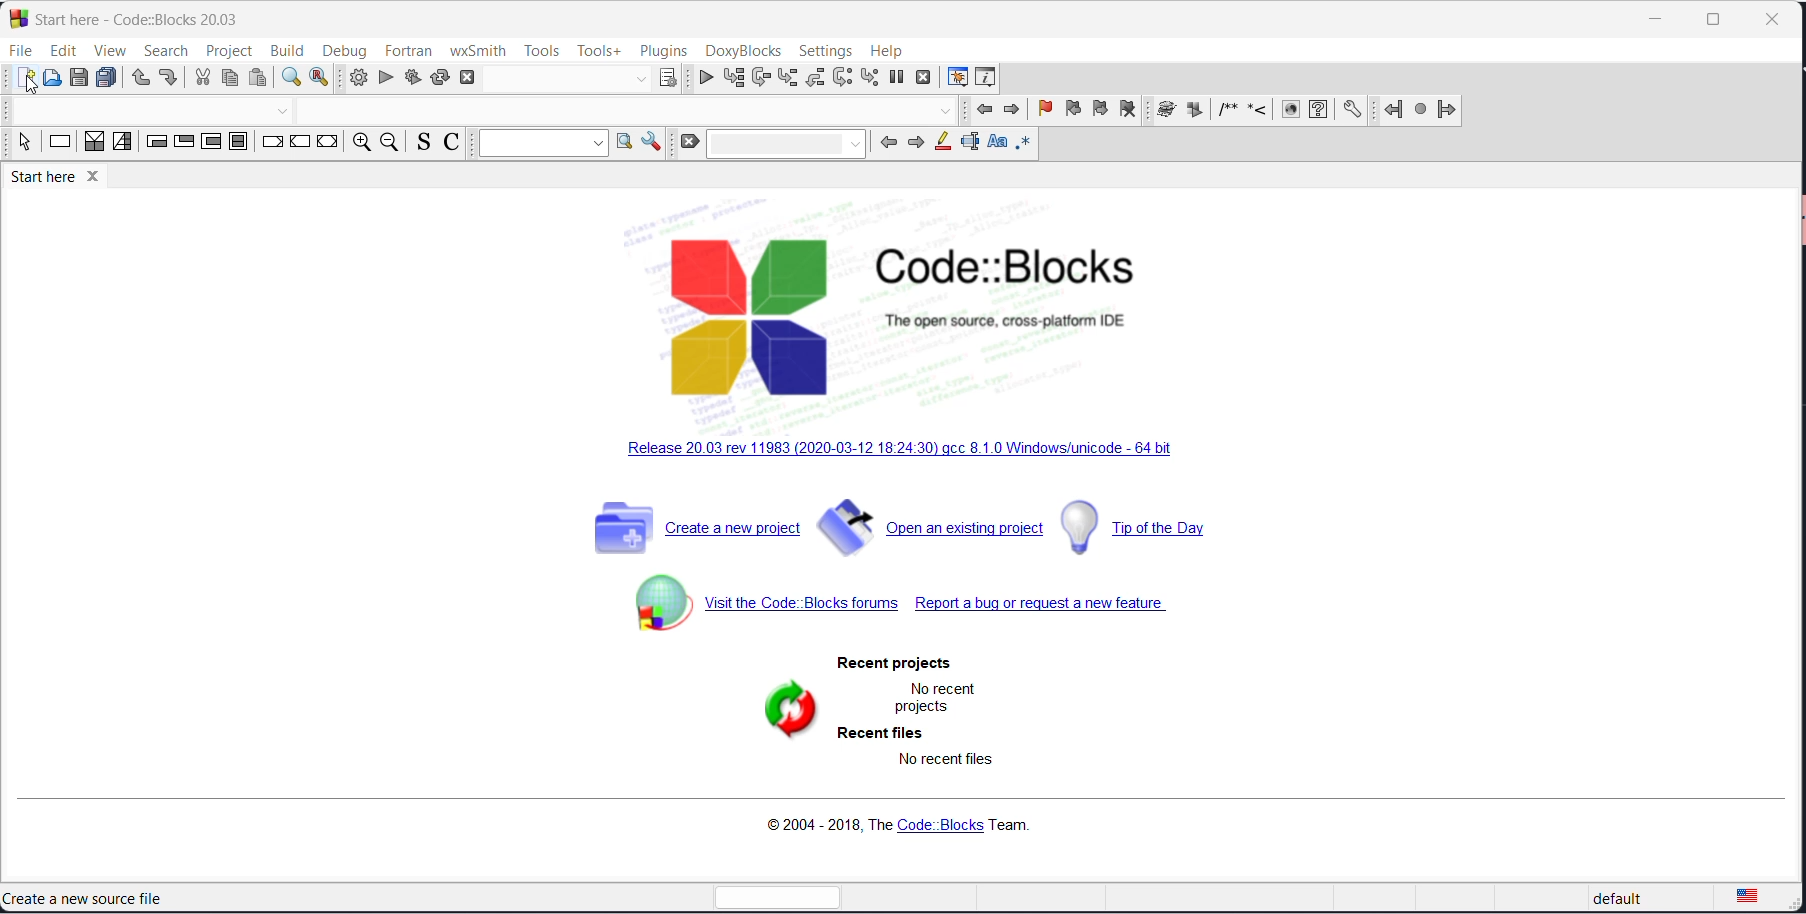 The image size is (1806, 914). Describe the element at coordinates (1195, 112) in the screenshot. I see `Extract` at that location.